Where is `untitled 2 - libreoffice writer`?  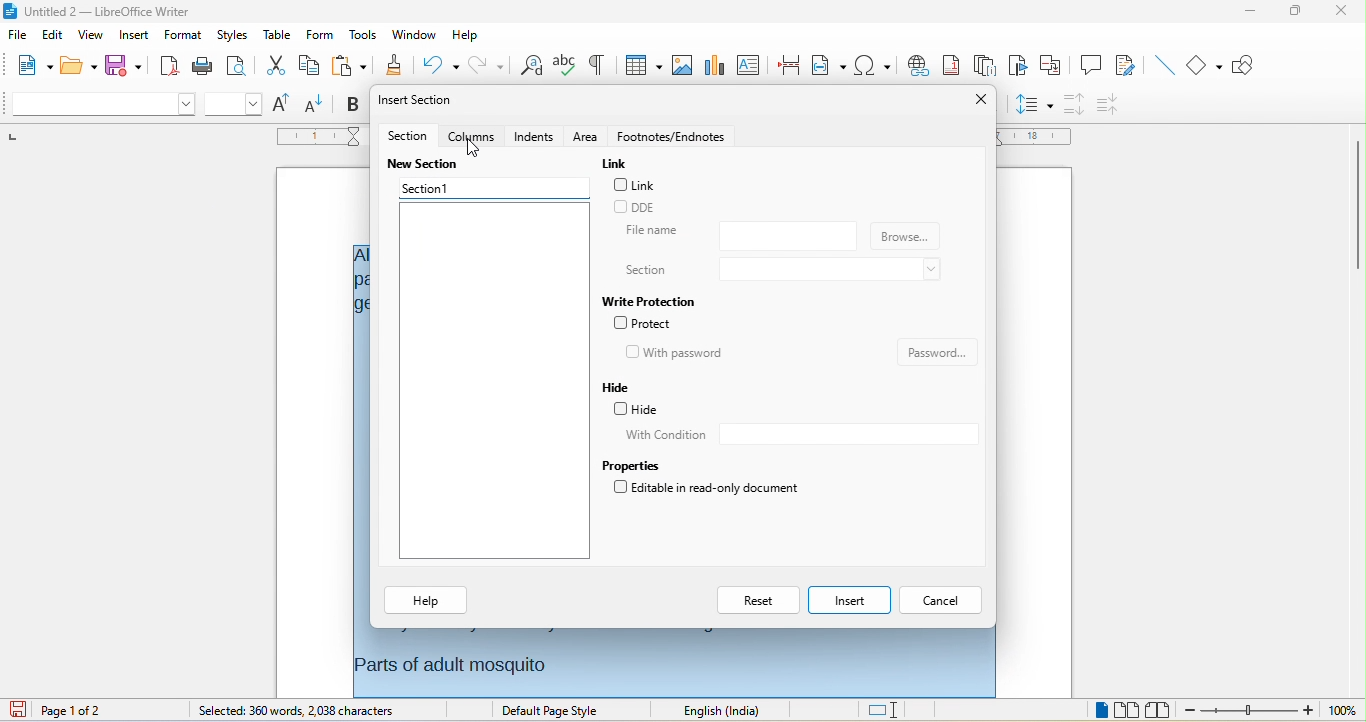
untitled 2 - libreoffice writer is located at coordinates (100, 10).